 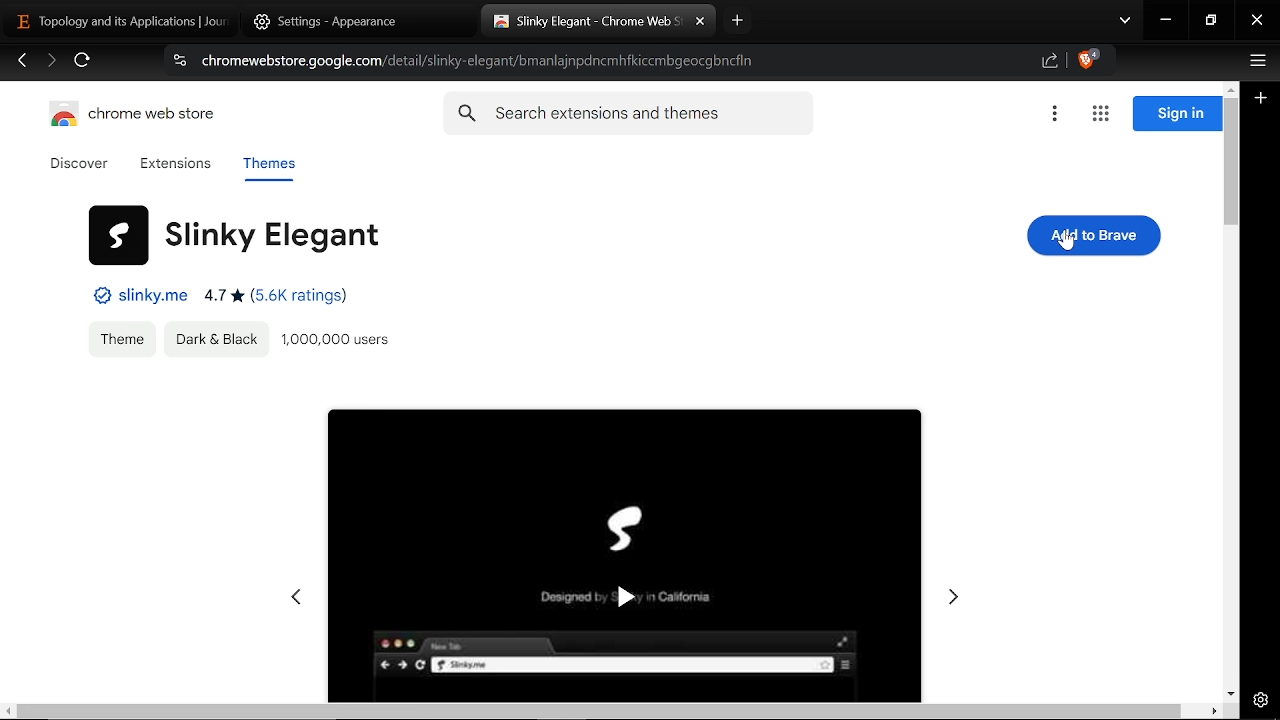 What do you see at coordinates (268, 167) in the screenshot?
I see `Themes` at bounding box center [268, 167].